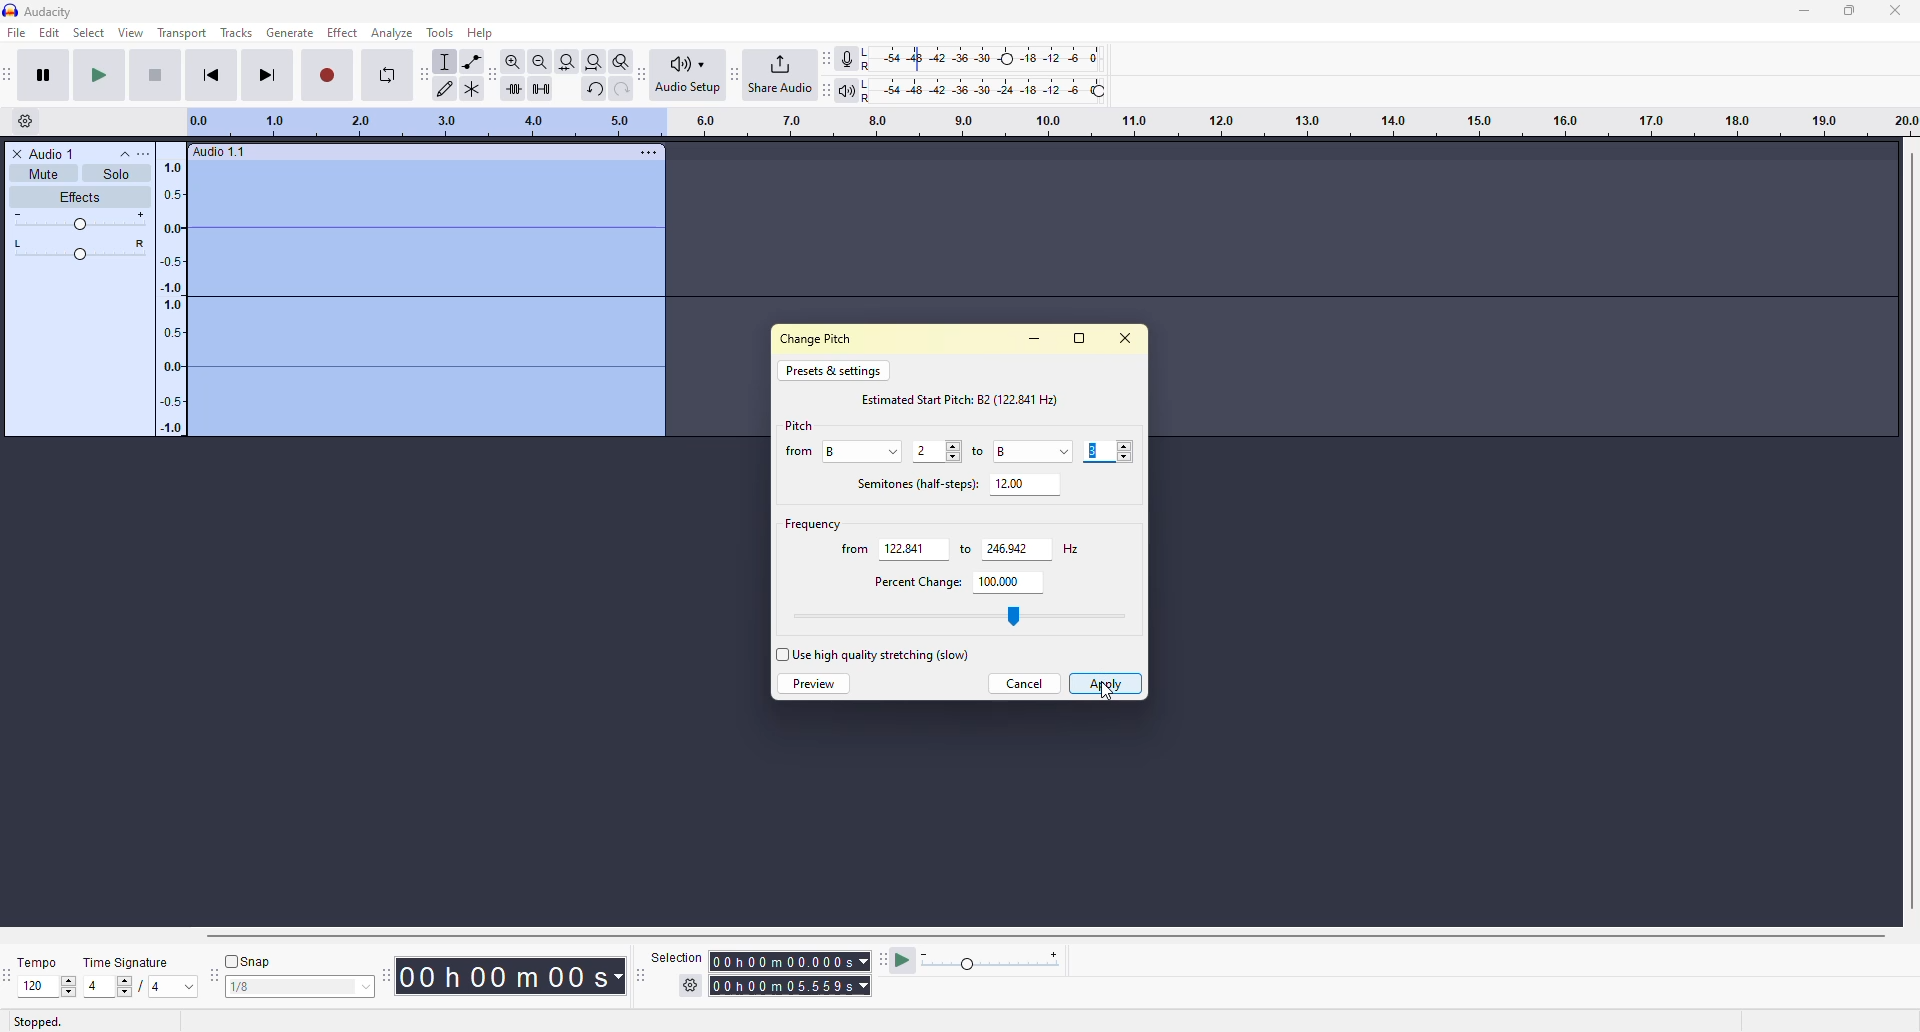 The height and width of the screenshot is (1032, 1920). I want to click on multi tool, so click(476, 87).